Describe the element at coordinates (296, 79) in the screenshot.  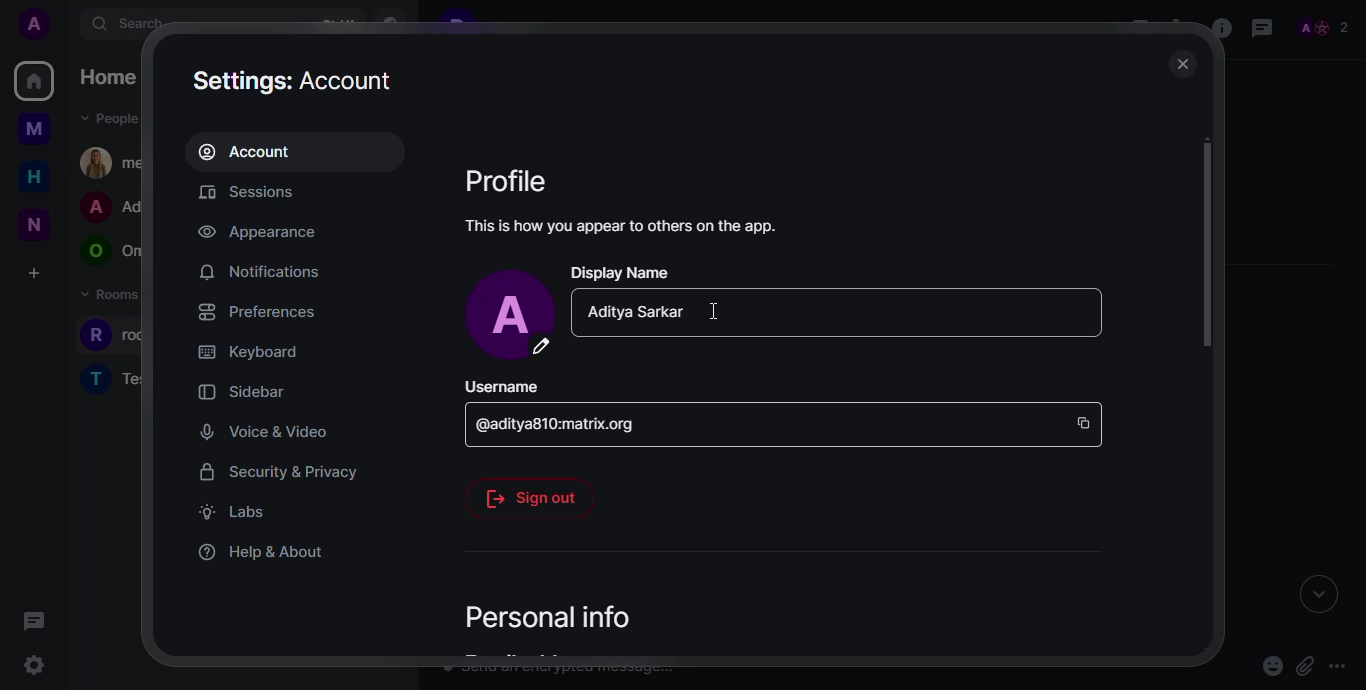
I see `settings` at that location.